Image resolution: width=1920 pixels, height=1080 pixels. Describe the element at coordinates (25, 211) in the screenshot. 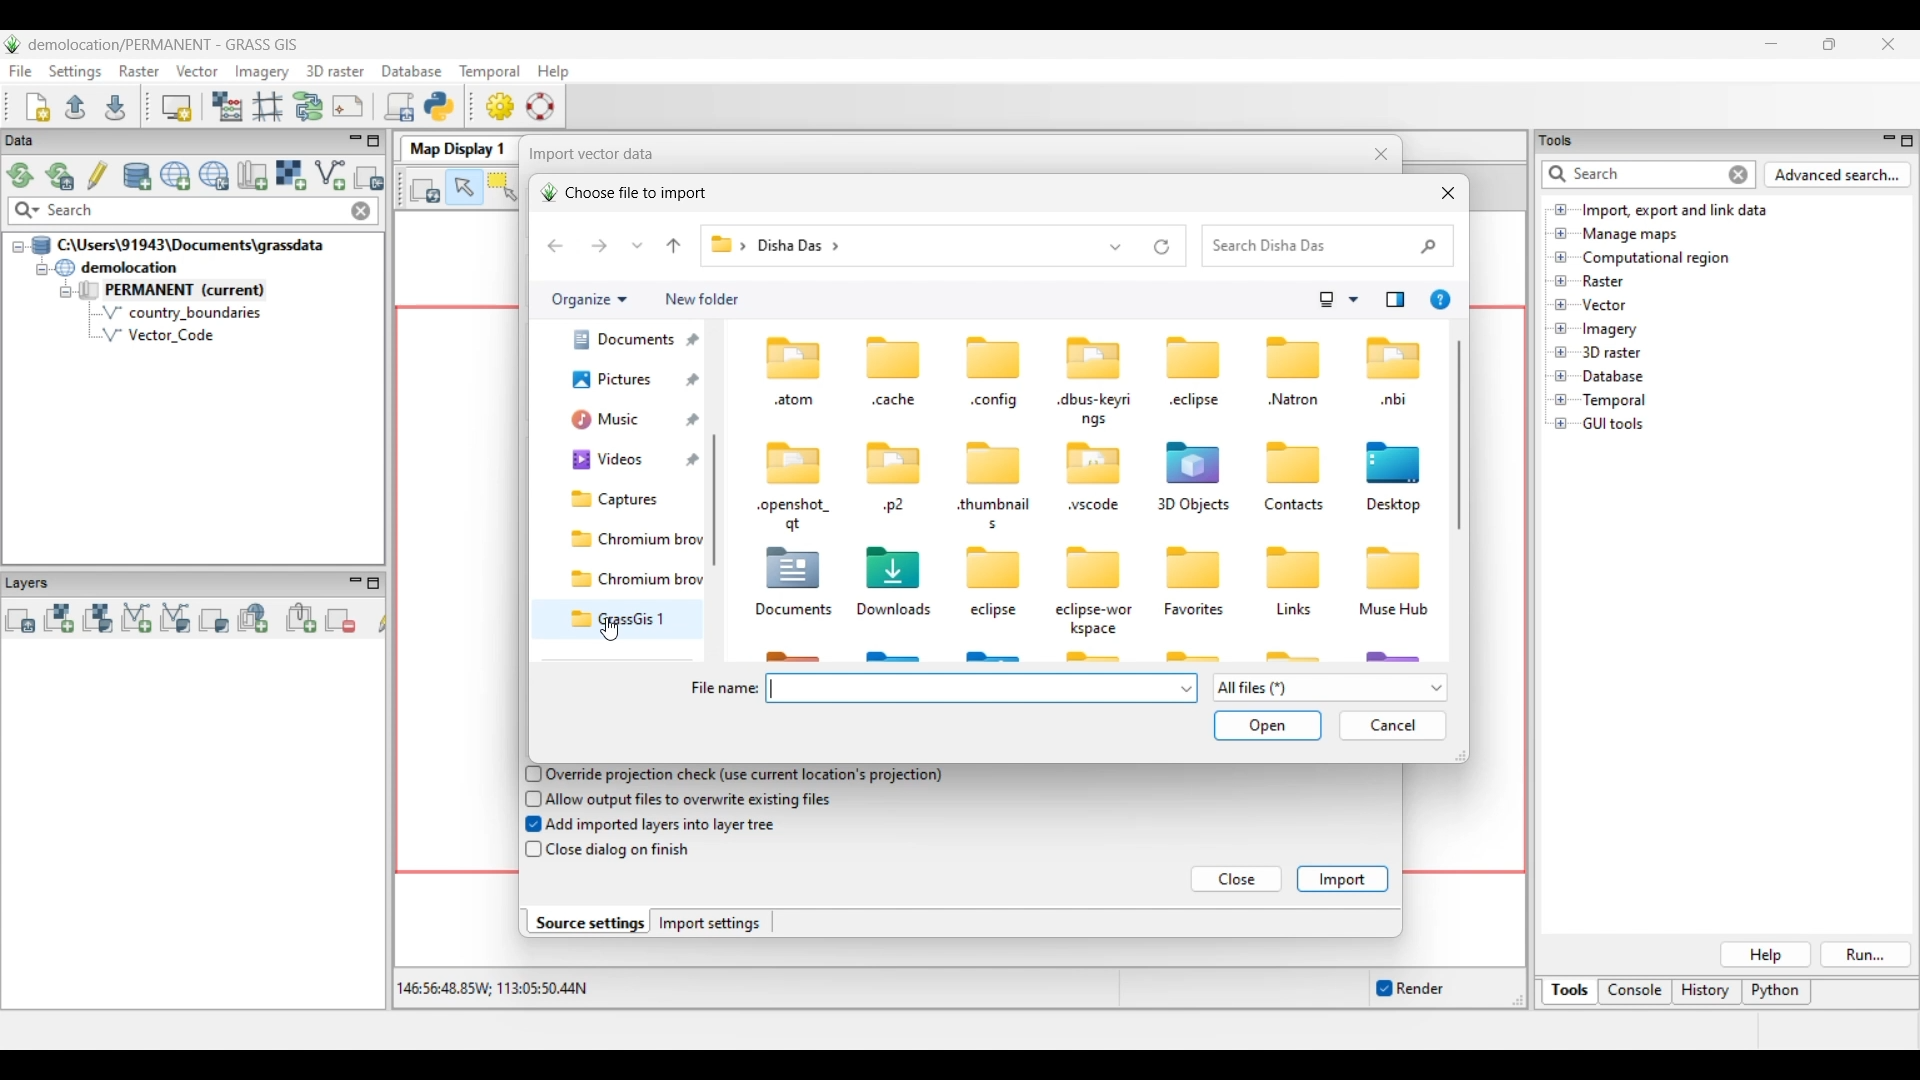

I see `Search specific maps` at that location.